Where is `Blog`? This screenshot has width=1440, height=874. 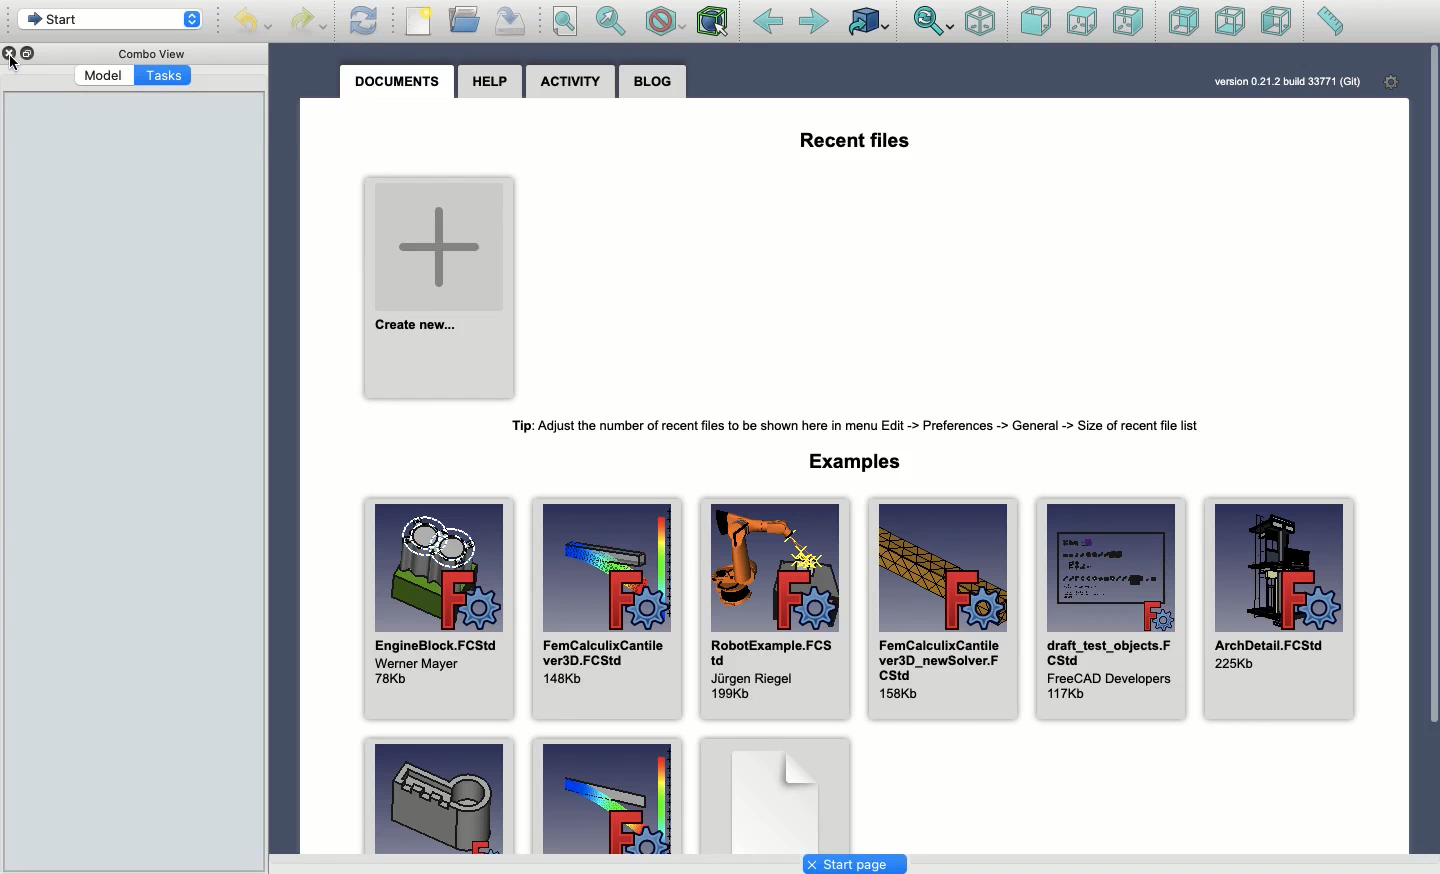
Blog is located at coordinates (655, 82).